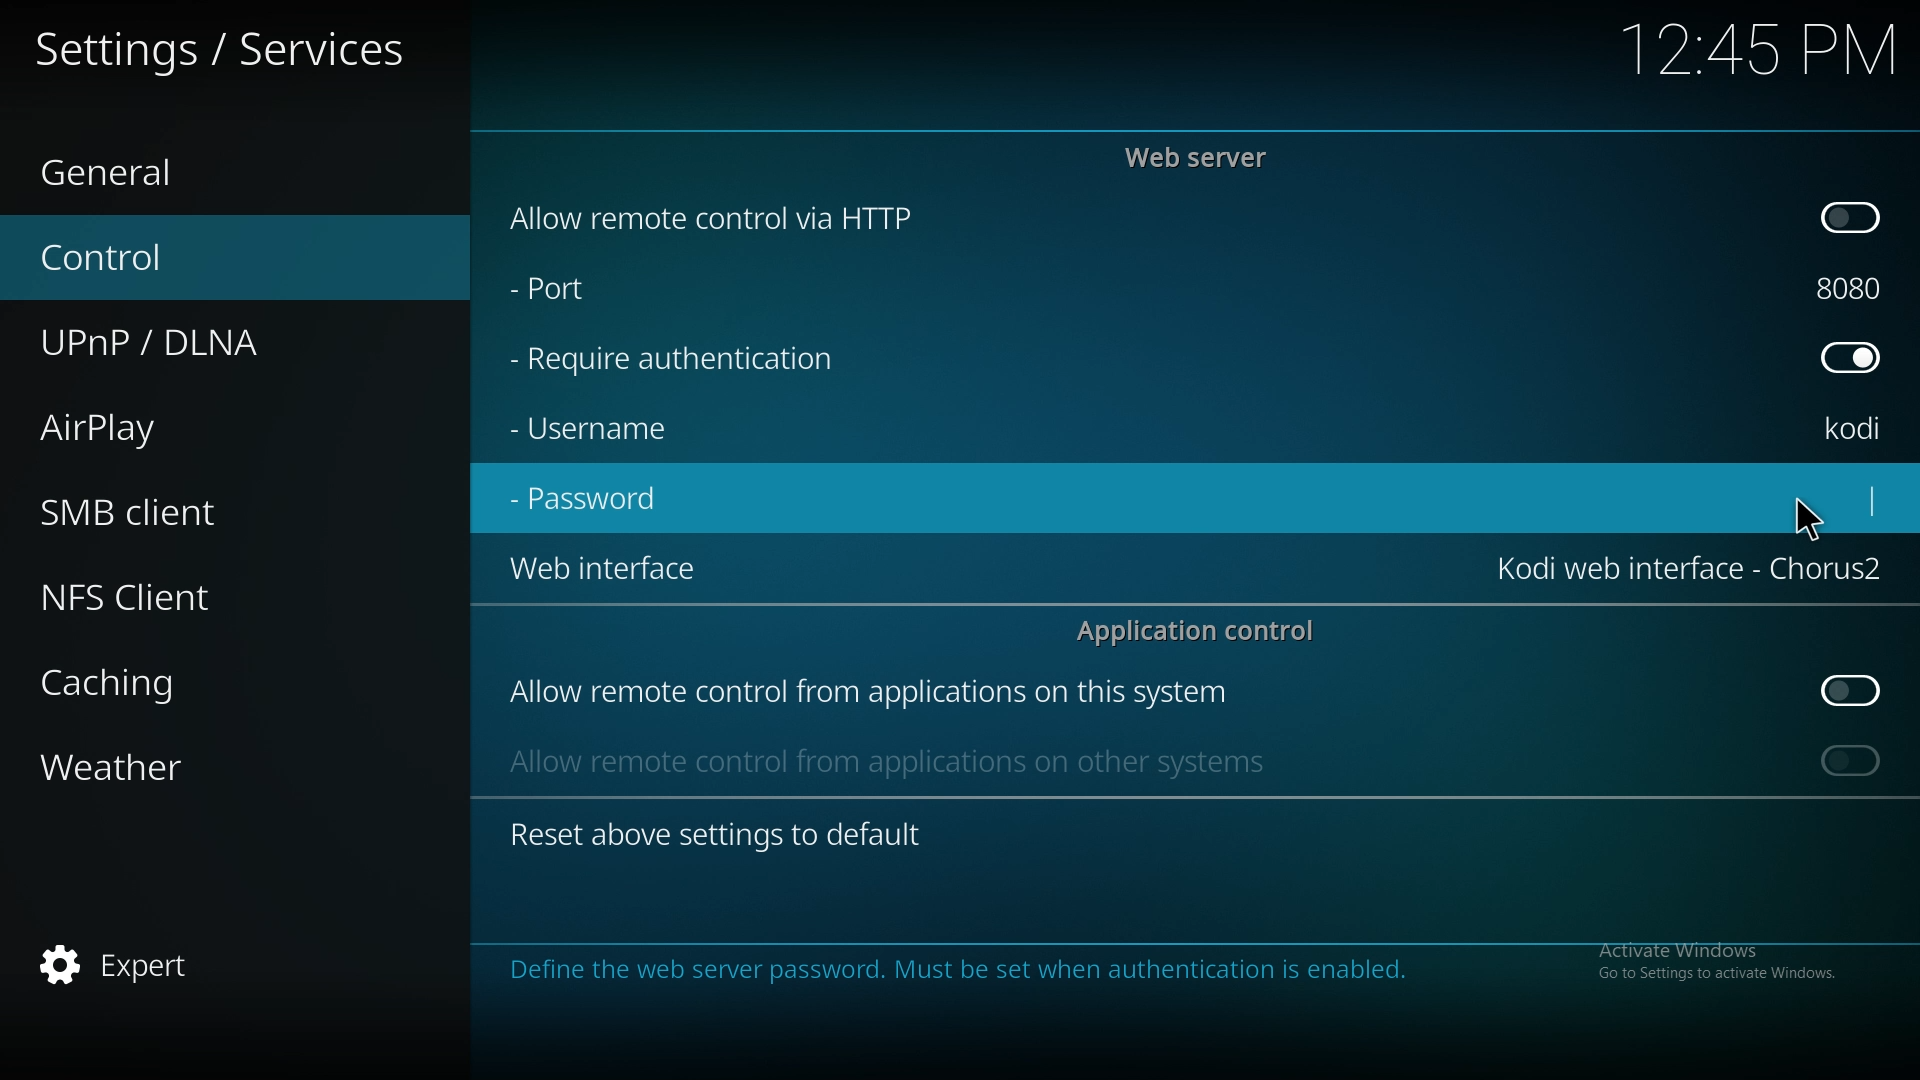 This screenshot has width=1920, height=1080. I want to click on web interface, so click(1690, 565).